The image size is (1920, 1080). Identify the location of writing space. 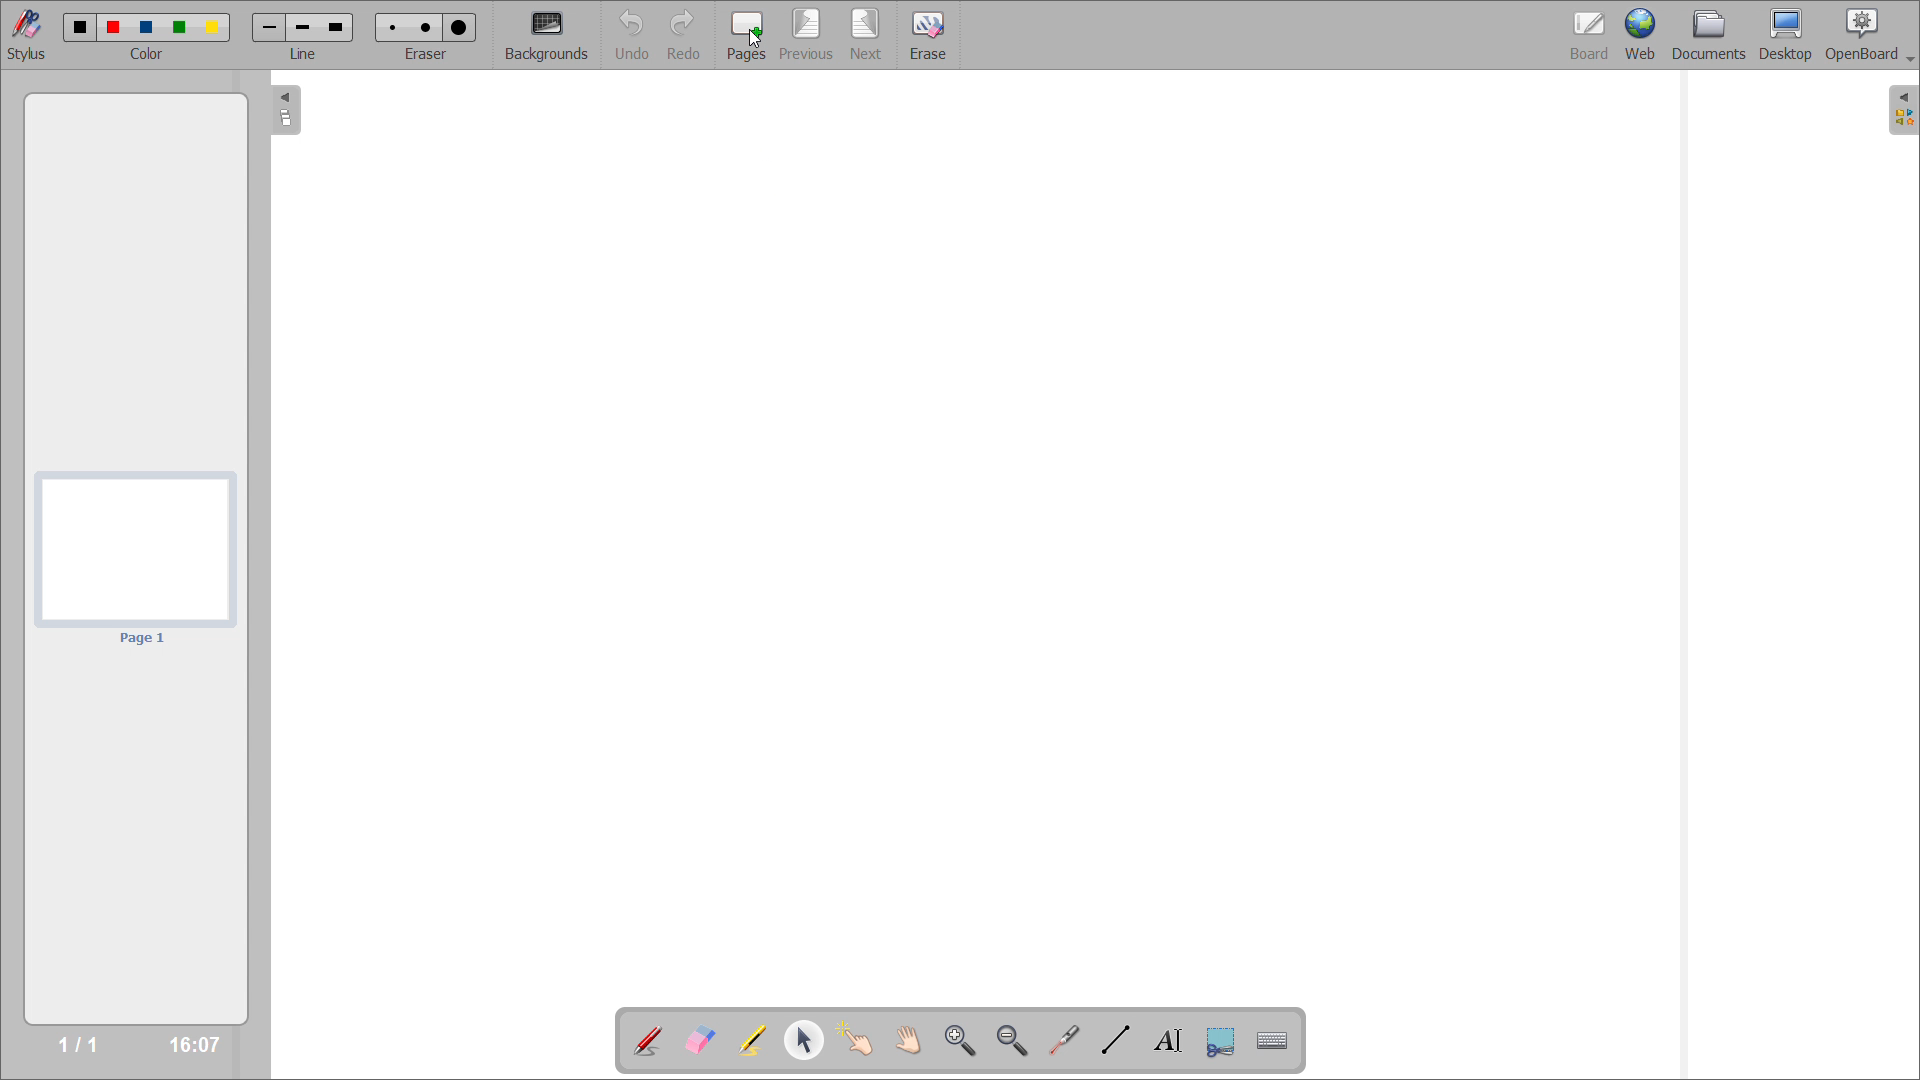
(1002, 541).